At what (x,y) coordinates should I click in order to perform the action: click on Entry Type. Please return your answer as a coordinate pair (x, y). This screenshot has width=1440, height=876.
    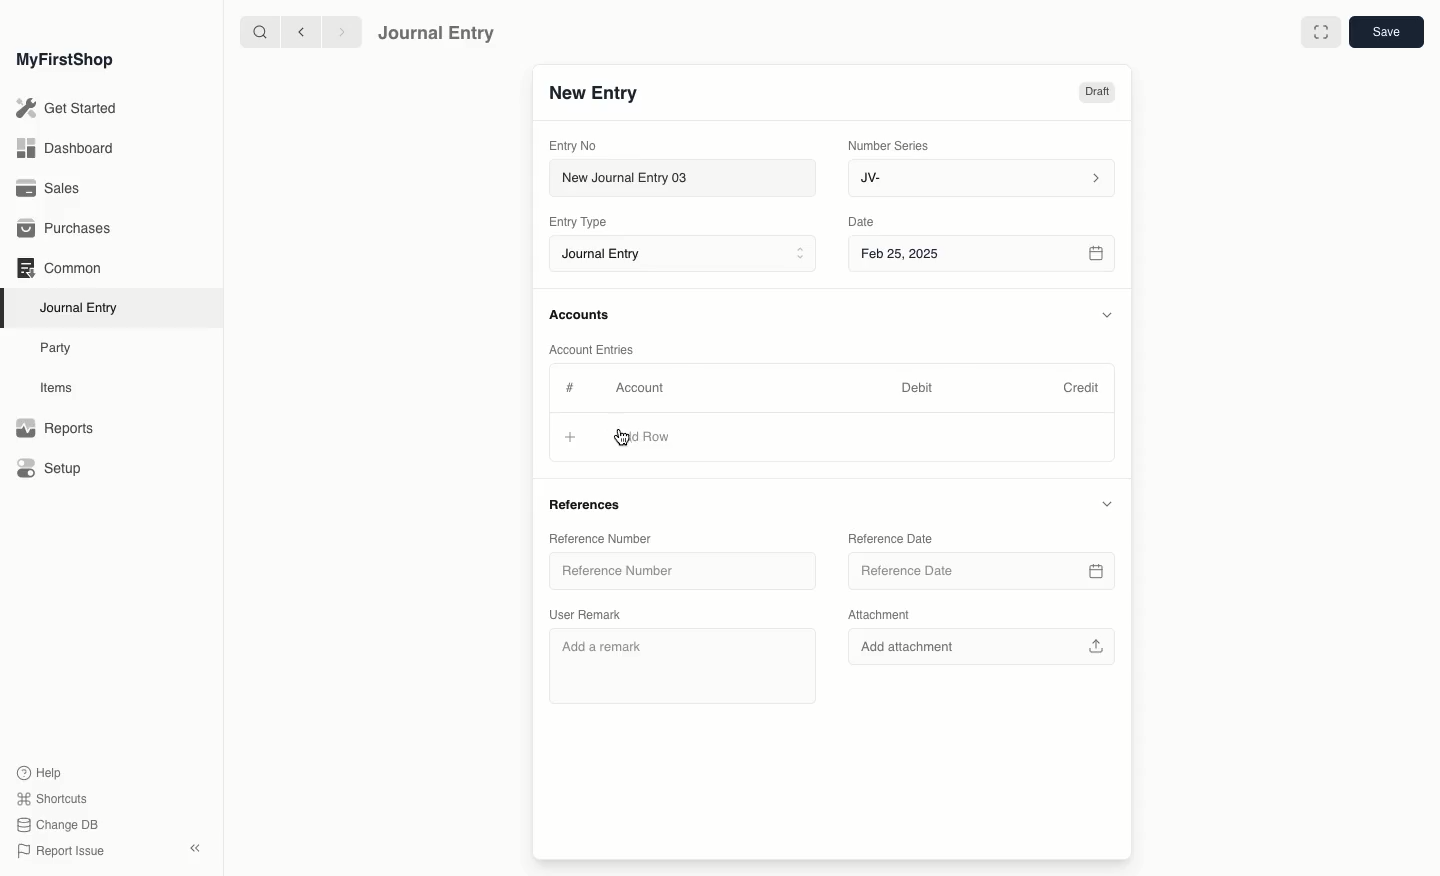
    Looking at the image, I should click on (584, 222).